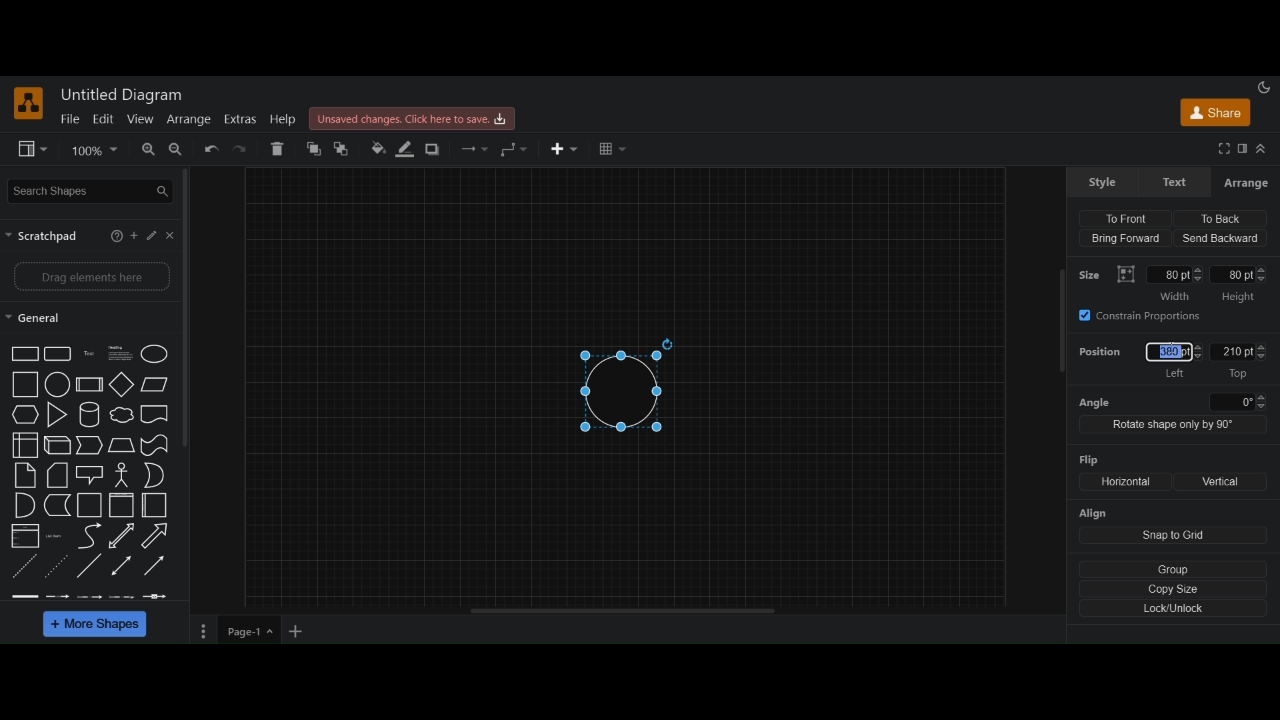  What do you see at coordinates (1245, 183) in the screenshot?
I see `arrange` at bounding box center [1245, 183].